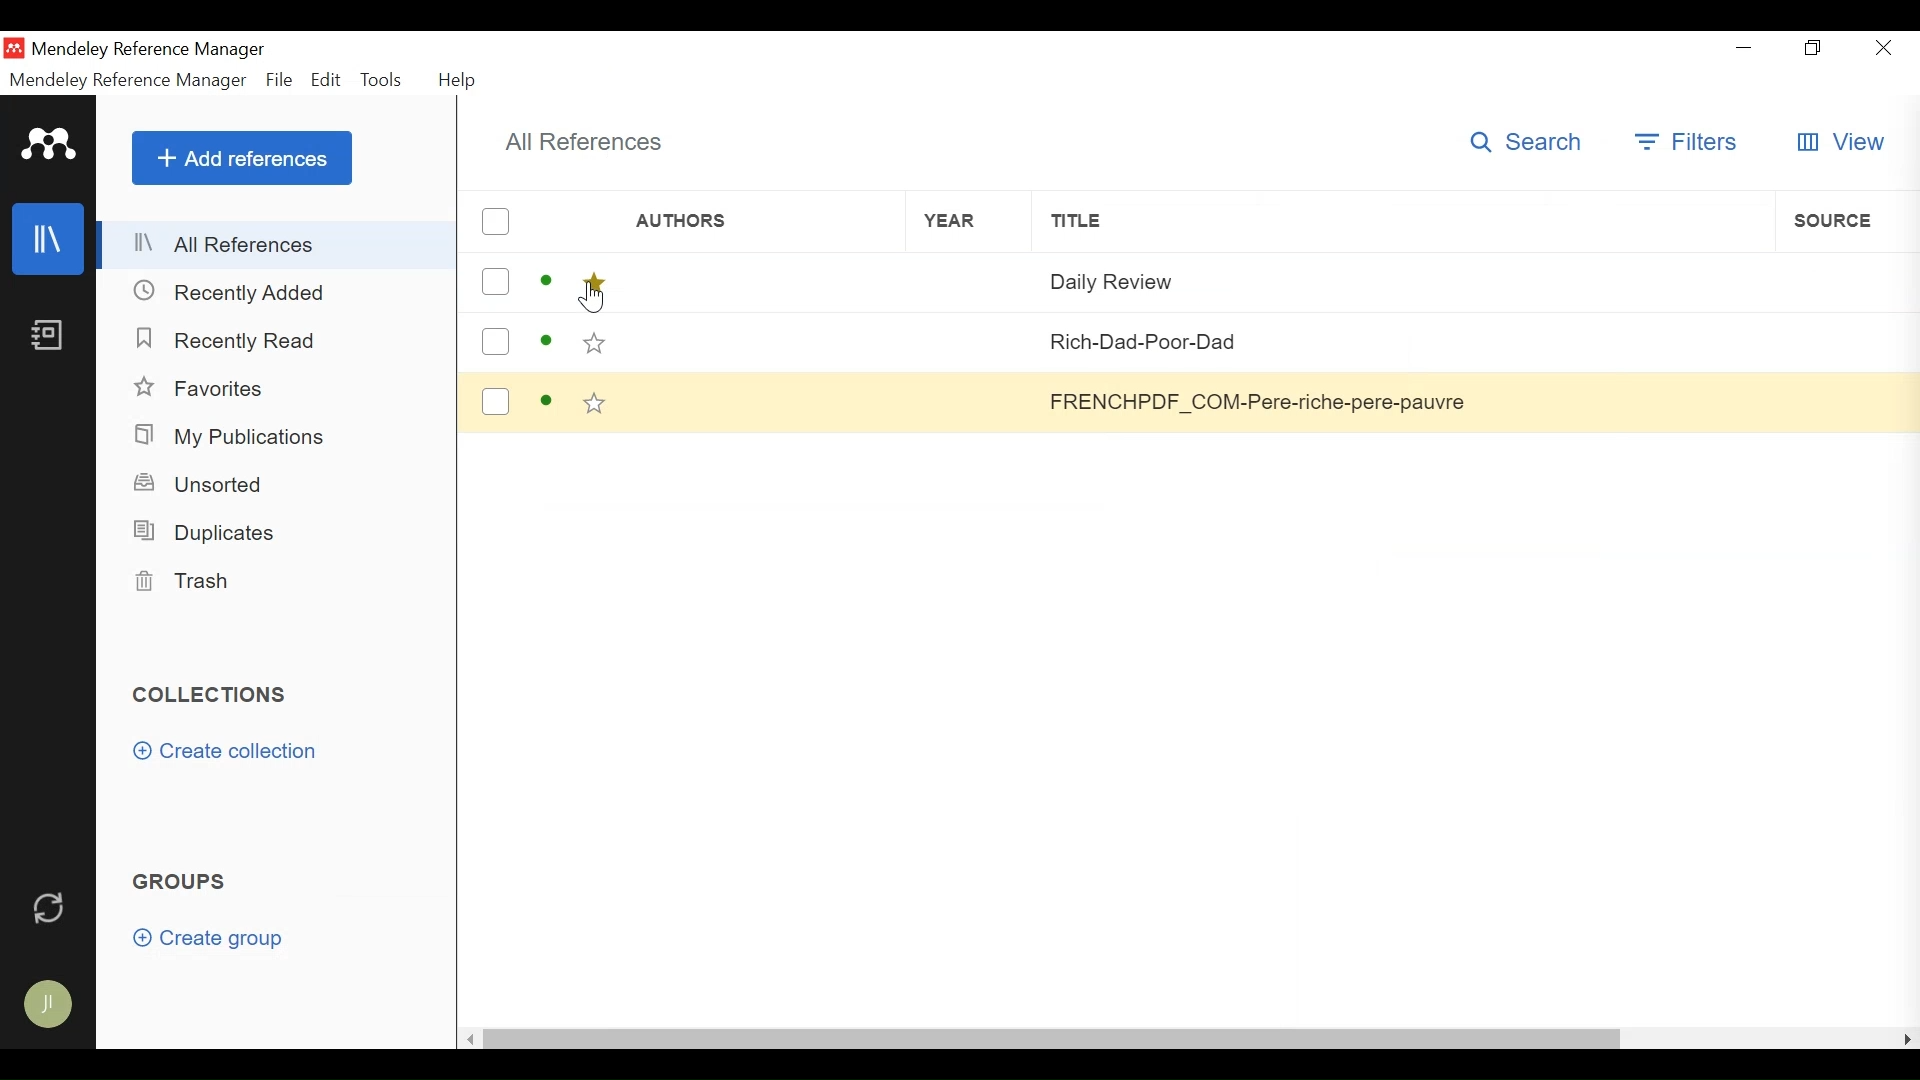  I want to click on Favorites, so click(203, 389).